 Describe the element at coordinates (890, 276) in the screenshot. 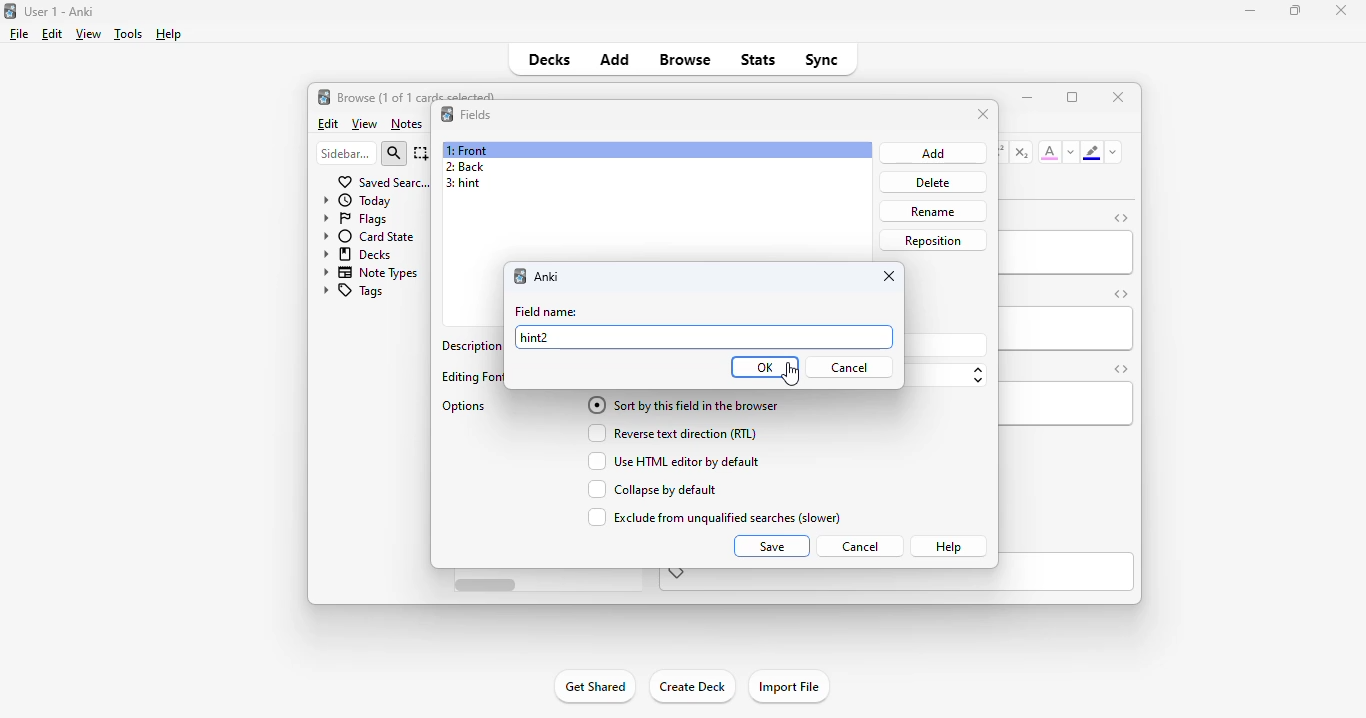

I see `close` at that location.